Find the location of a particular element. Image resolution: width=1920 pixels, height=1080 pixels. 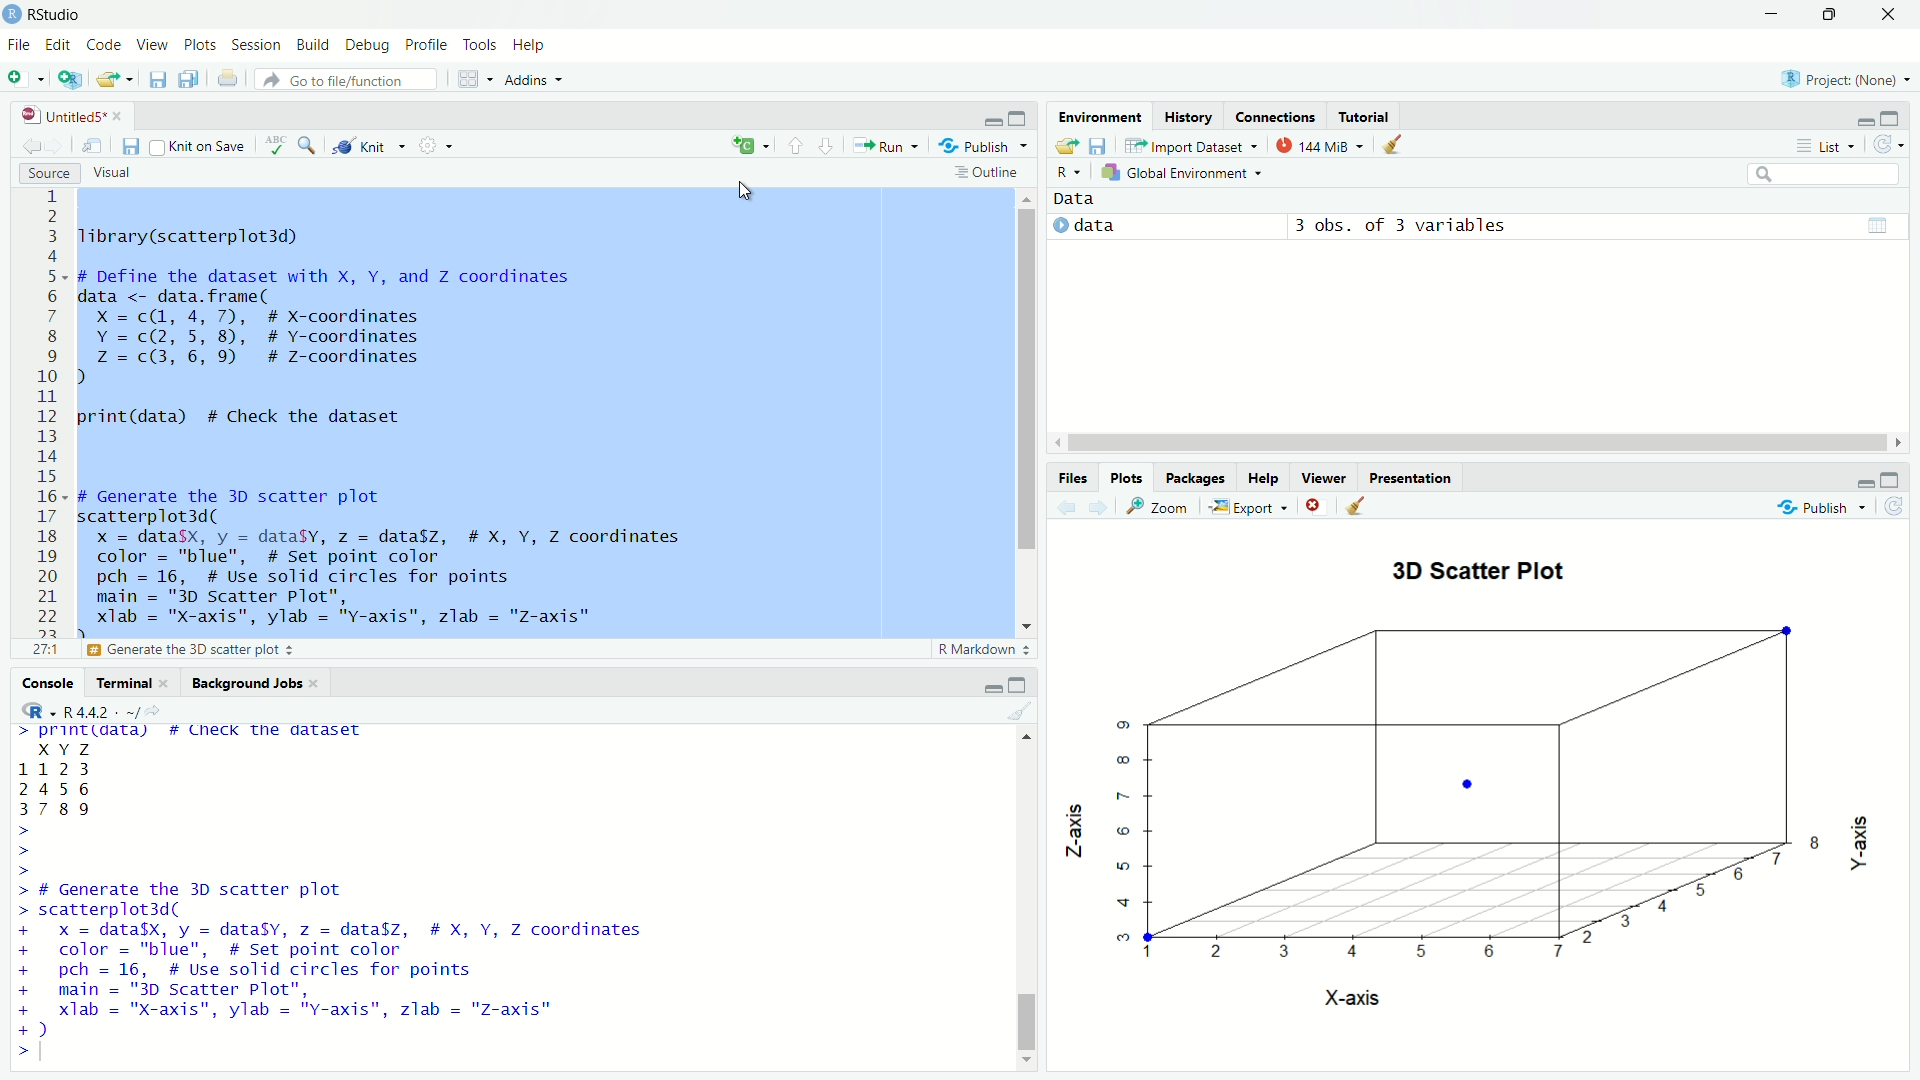

go to previous section/chunk is located at coordinates (796, 147).